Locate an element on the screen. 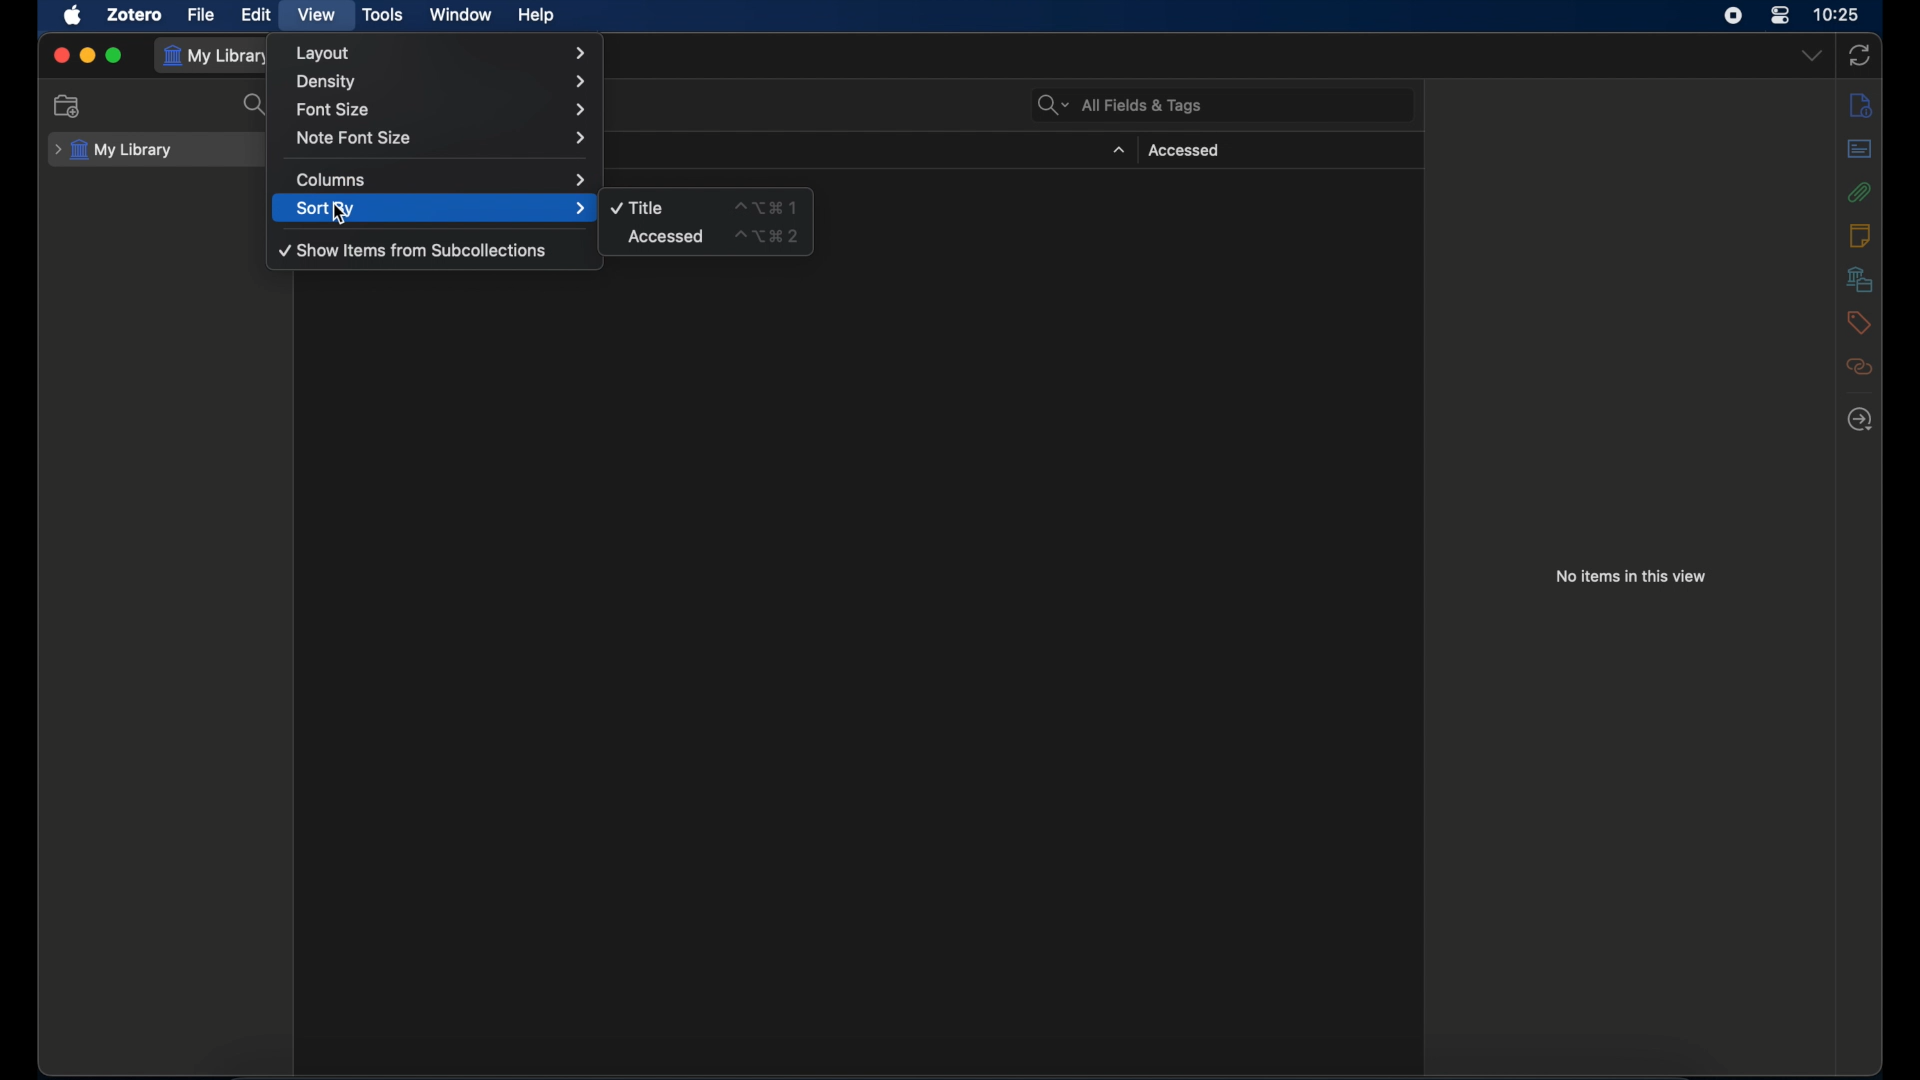 The image size is (1920, 1080). tags is located at coordinates (1860, 322).